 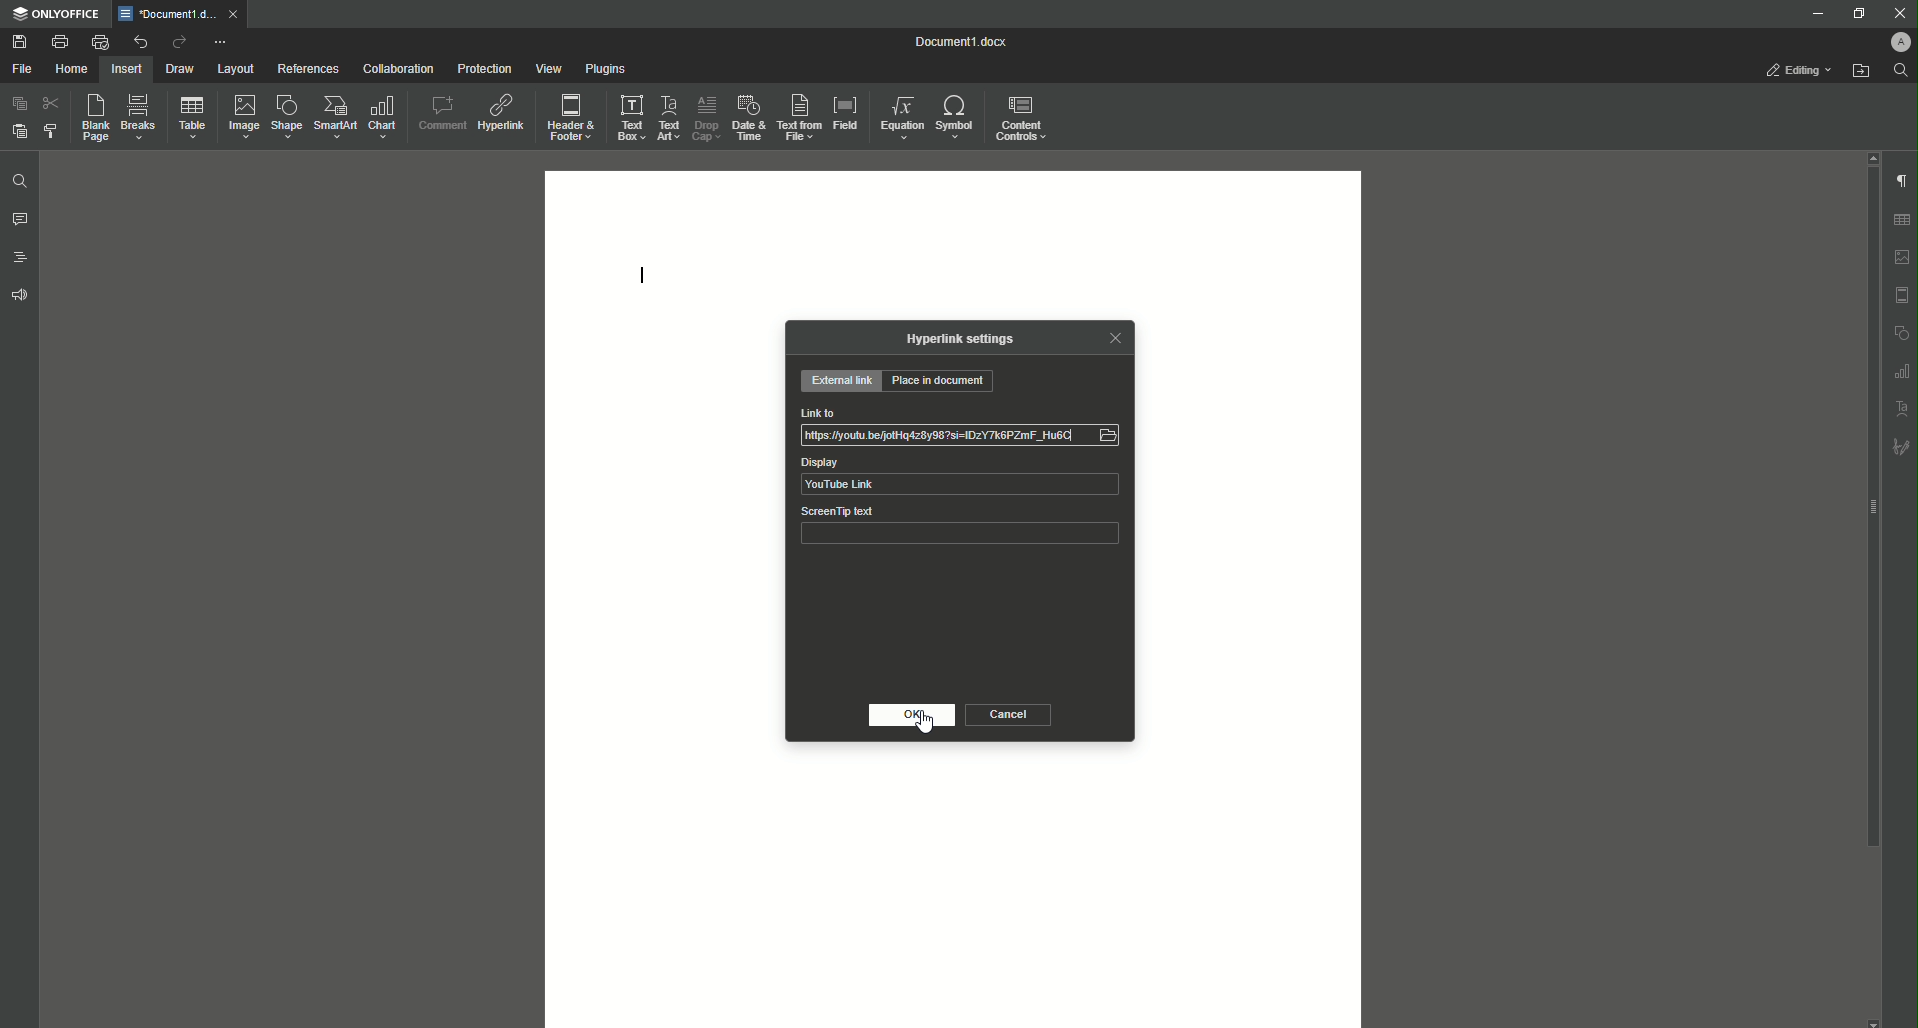 What do you see at coordinates (639, 277) in the screenshot?
I see `Text Line` at bounding box center [639, 277].